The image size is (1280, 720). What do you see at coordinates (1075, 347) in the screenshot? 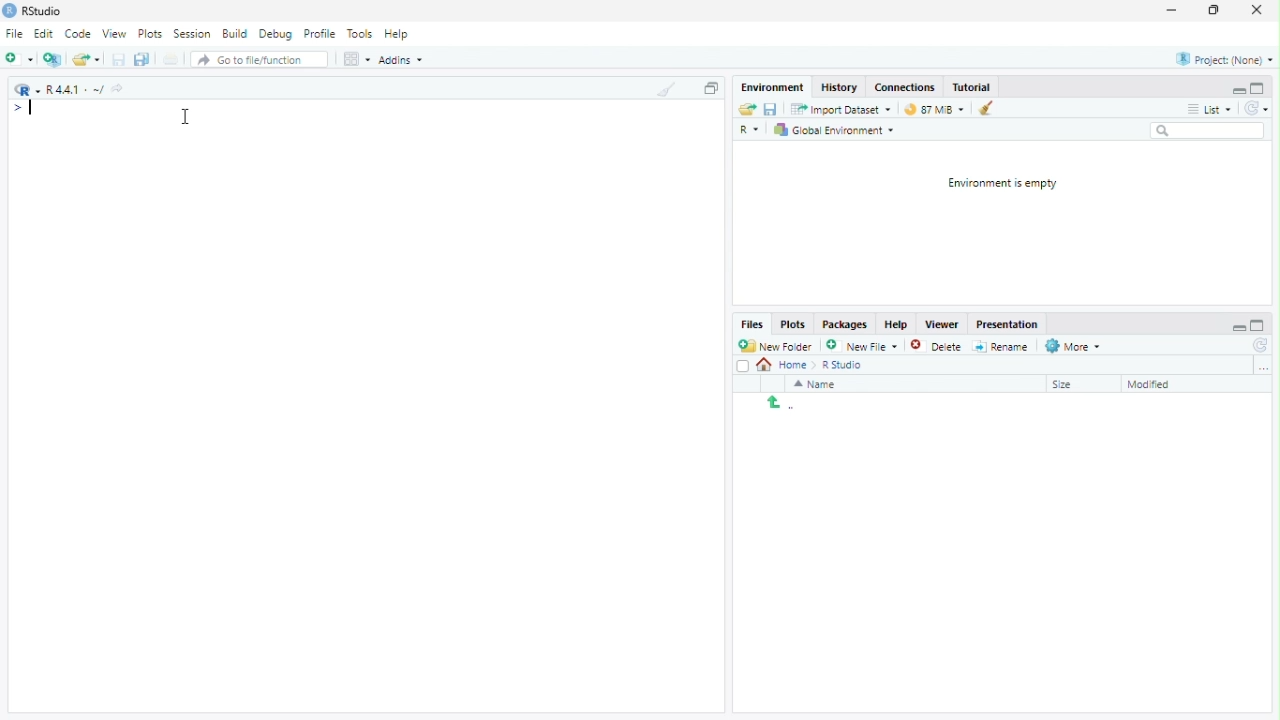
I see `More` at bounding box center [1075, 347].